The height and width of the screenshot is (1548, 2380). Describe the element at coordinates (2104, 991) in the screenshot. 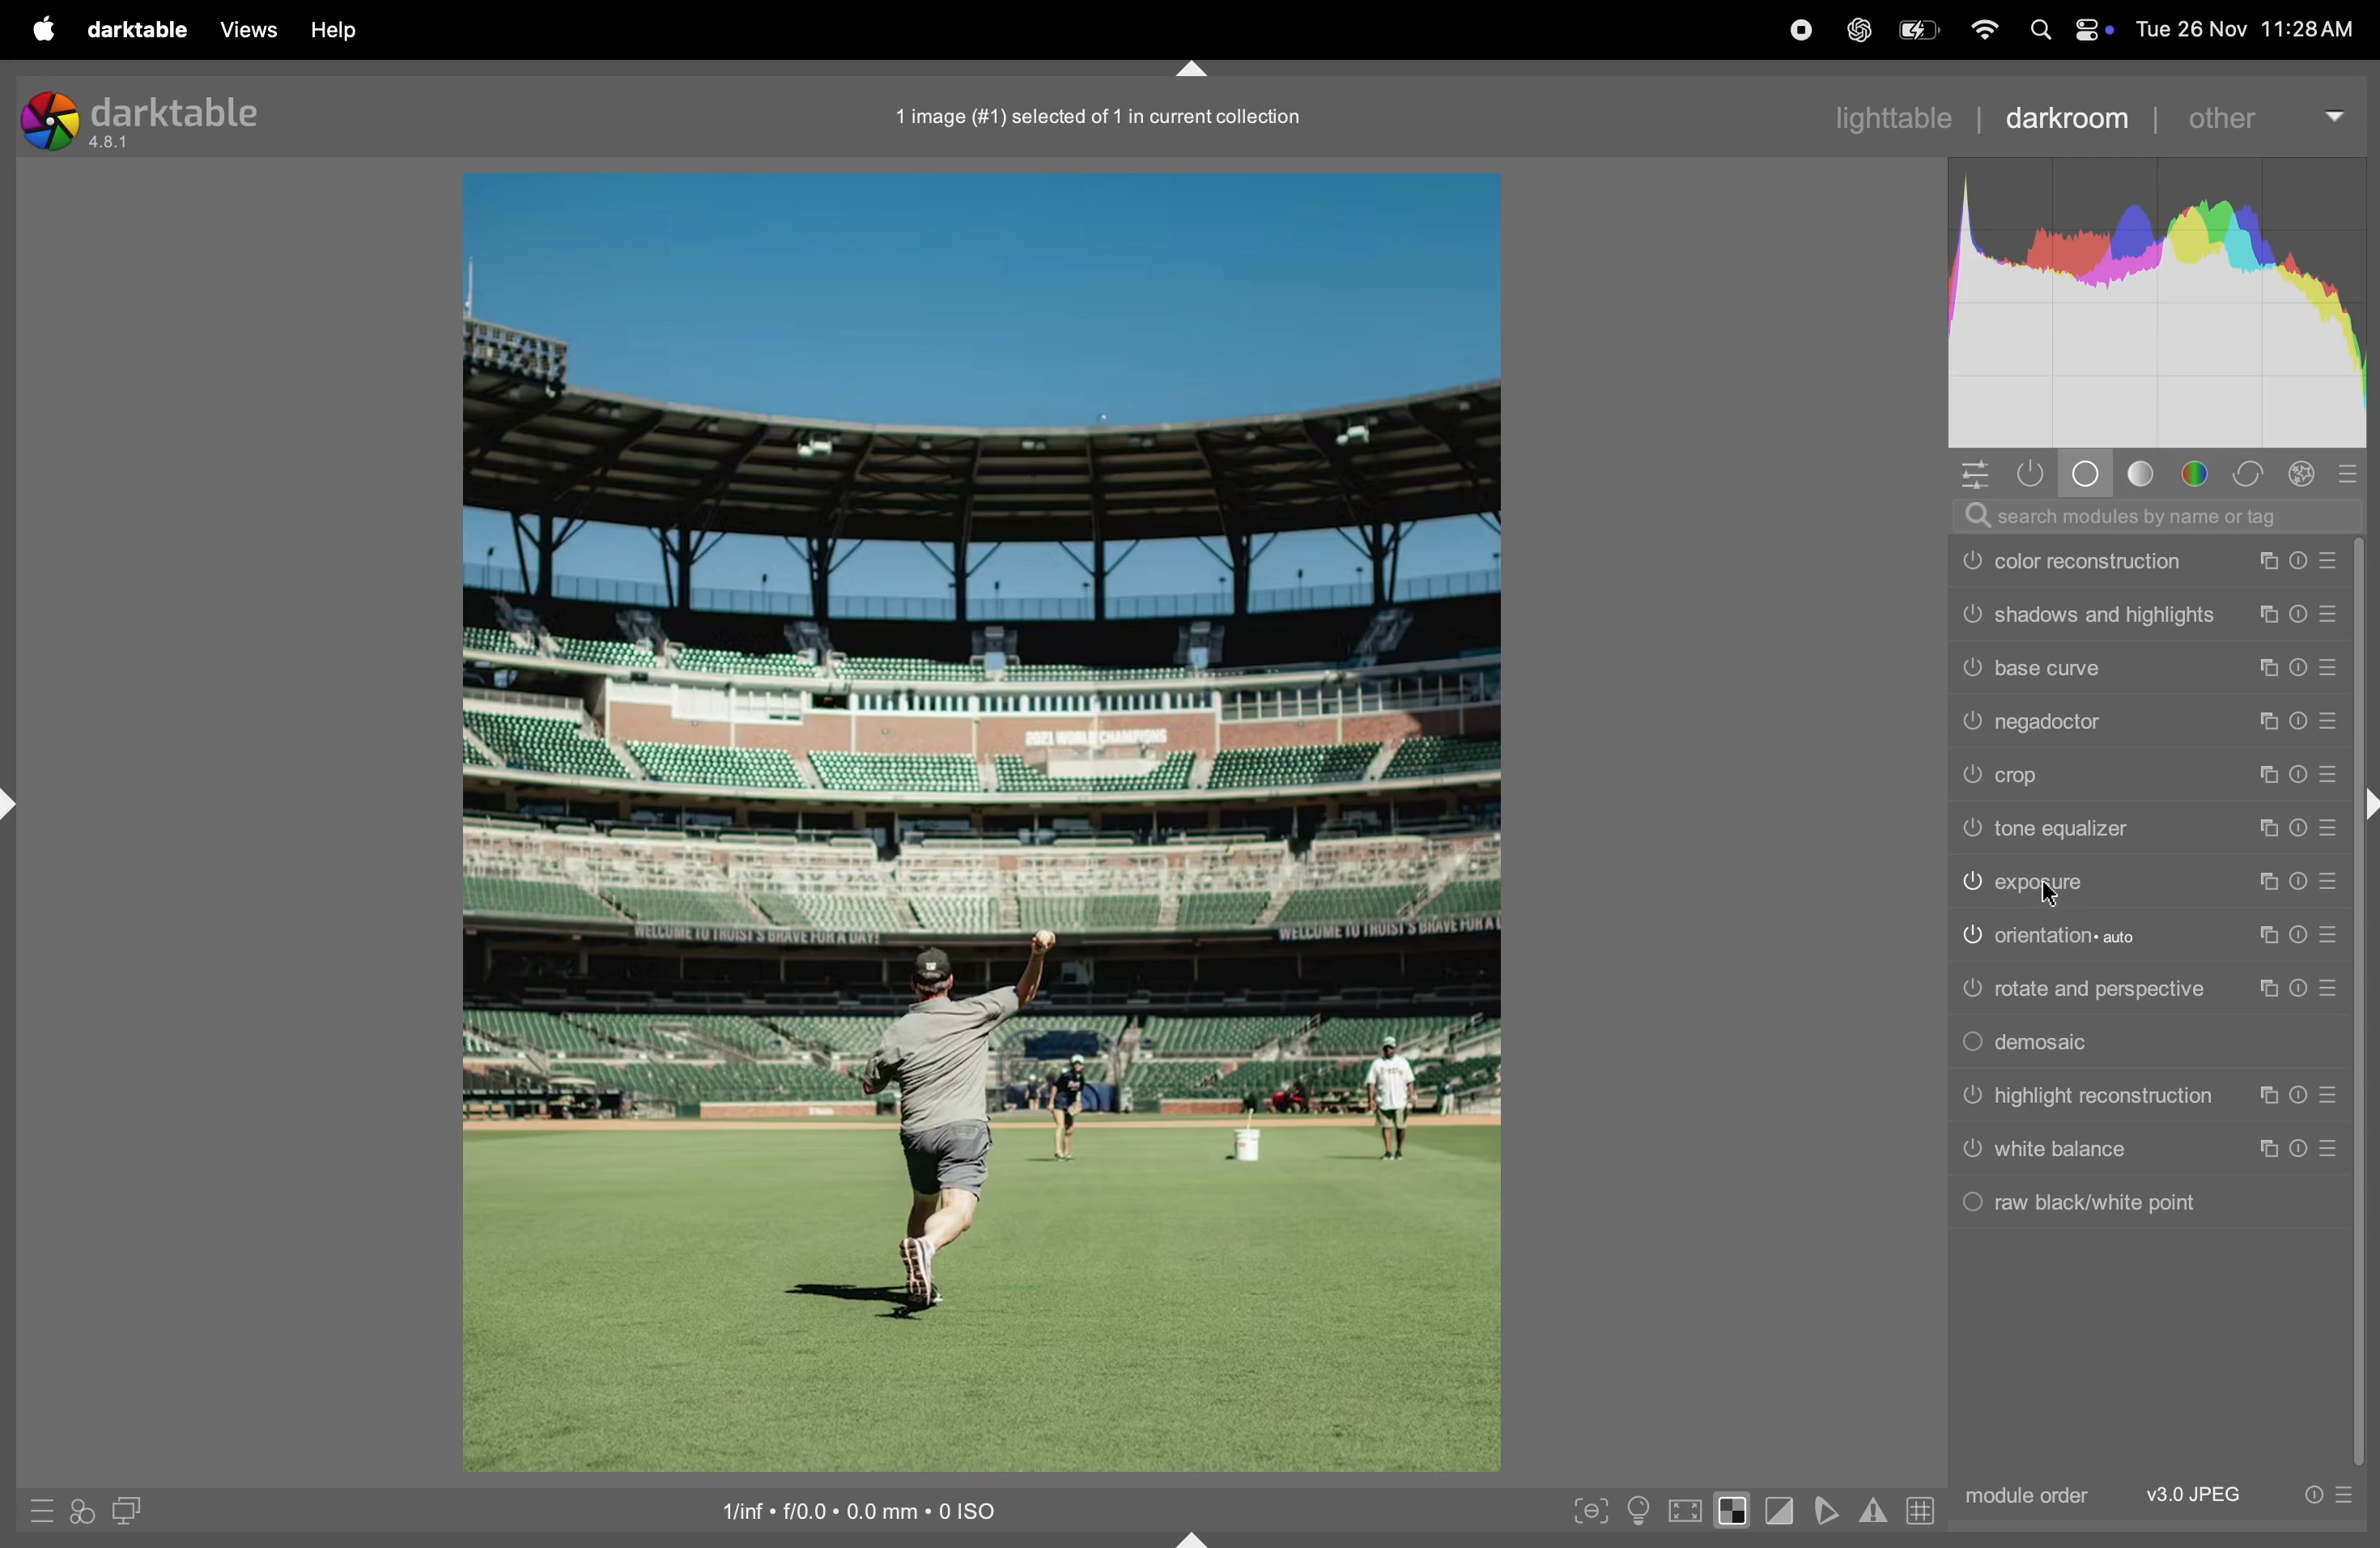

I see `rotate and perspective` at that location.